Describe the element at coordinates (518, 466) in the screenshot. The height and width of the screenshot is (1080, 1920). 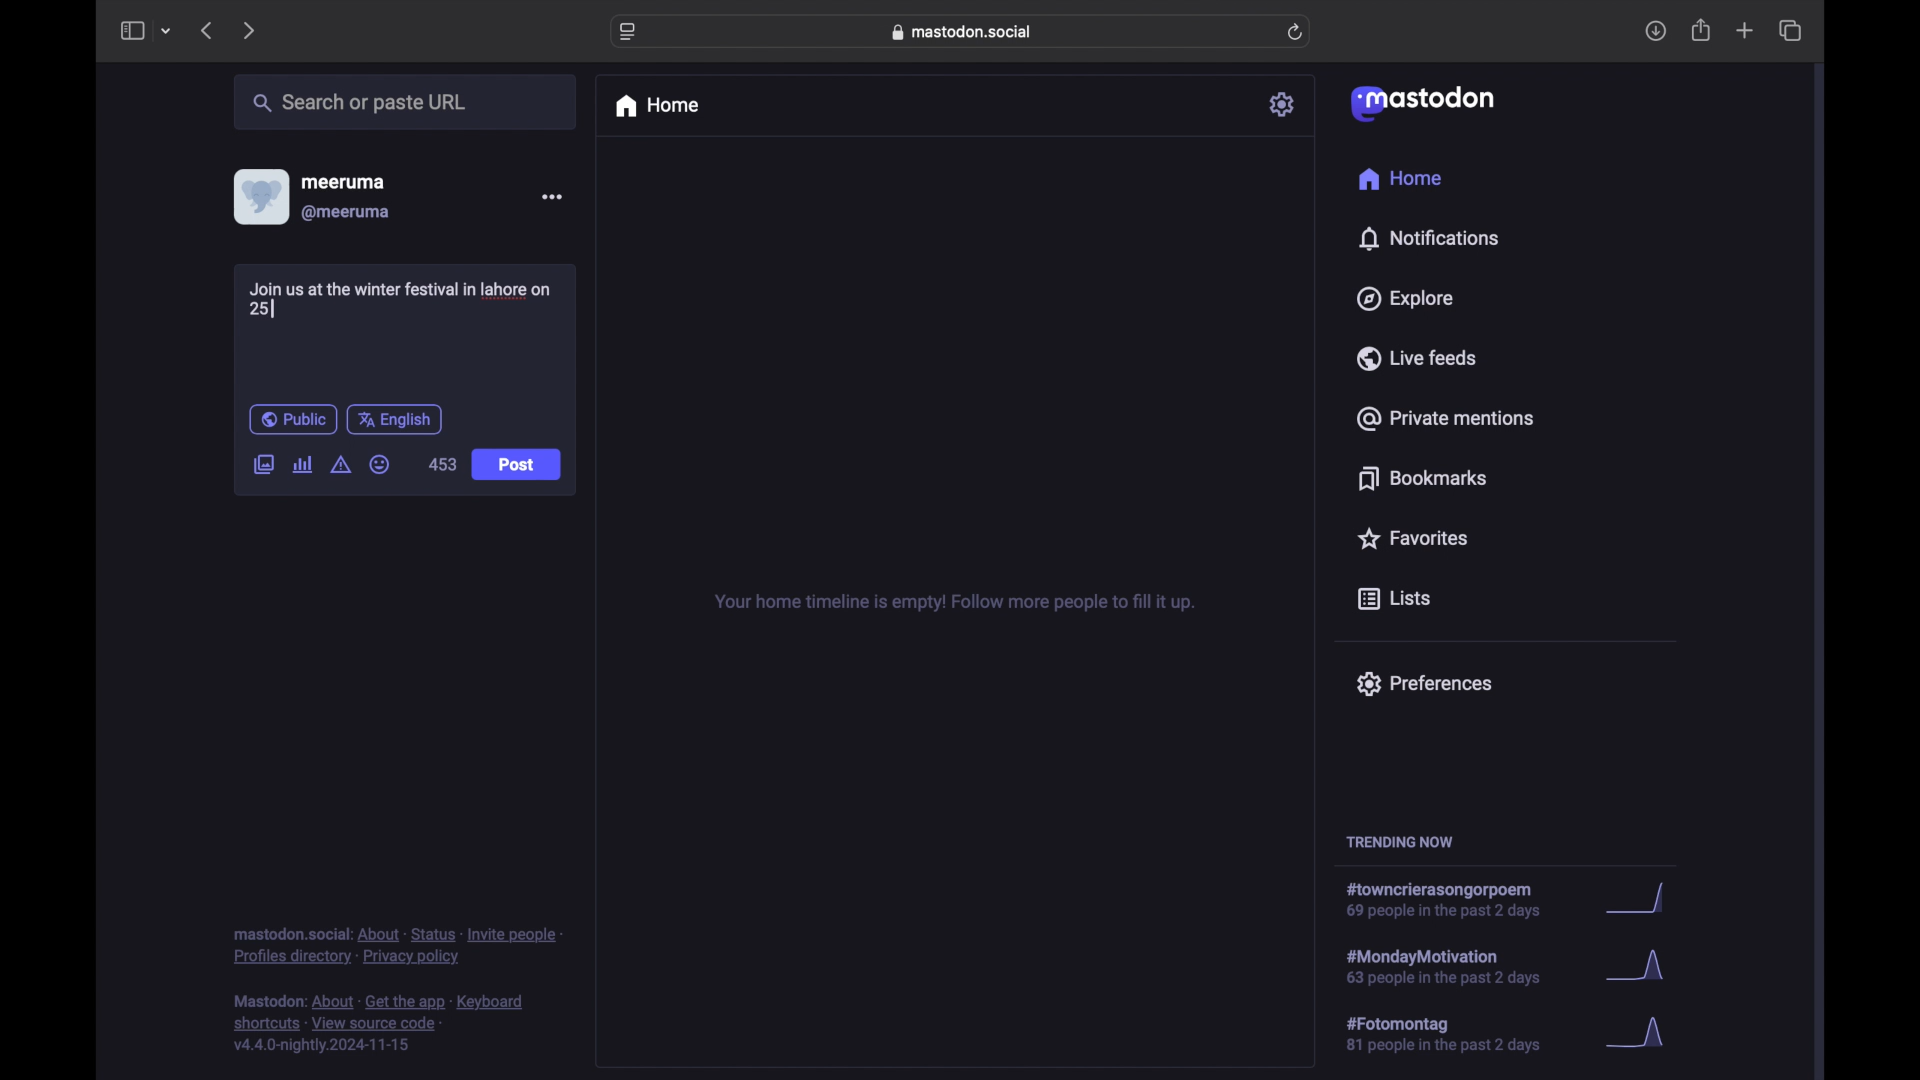
I see `Post` at that location.